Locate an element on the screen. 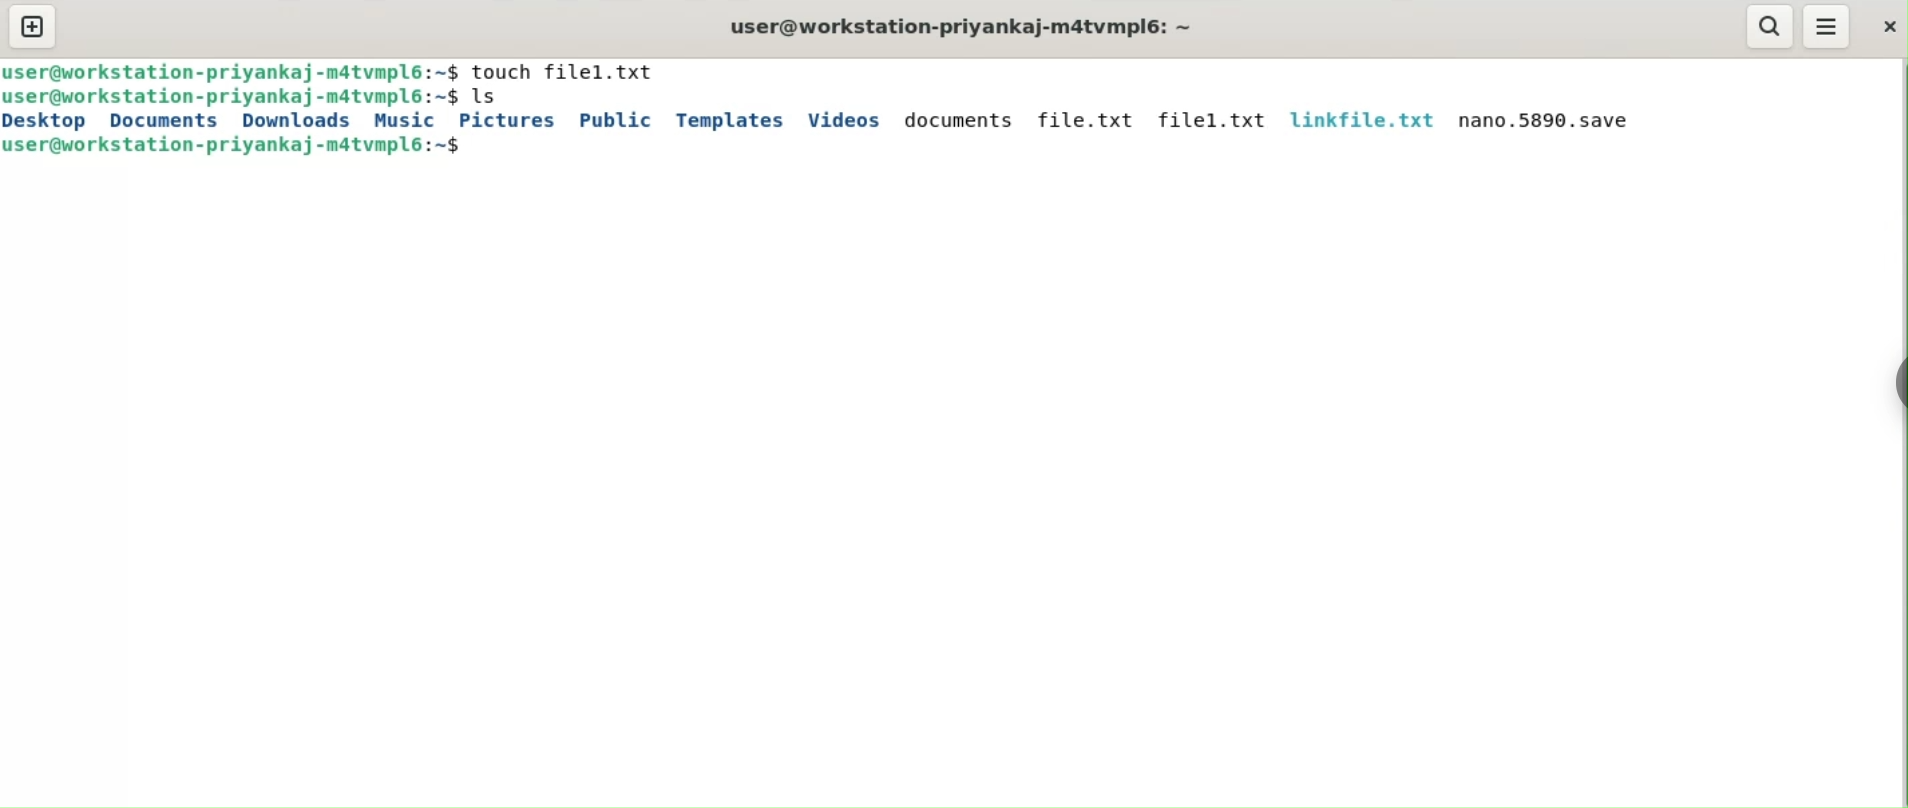 The height and width of the screenshot is (808, 1908). touch file1.txt is located at coordinates (565, 72).